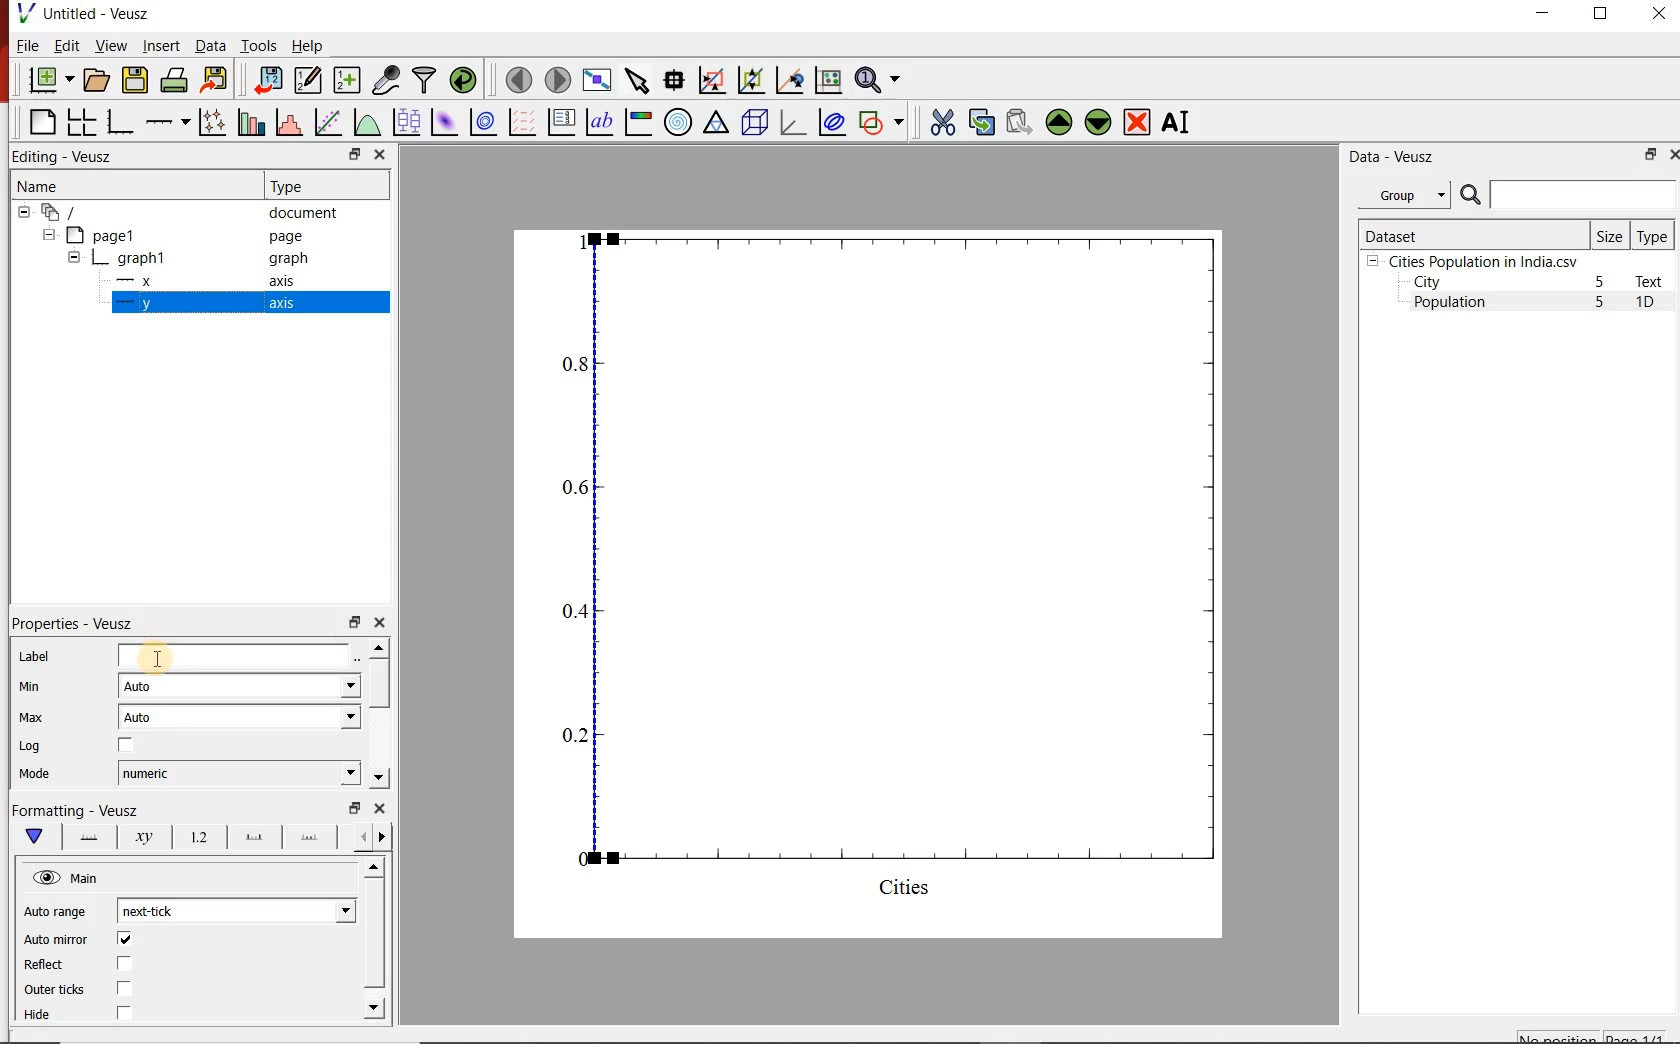  What do you see at coordinates (309, 45) in the screenshot?
I see `Help` at bounding box center [309, 45].